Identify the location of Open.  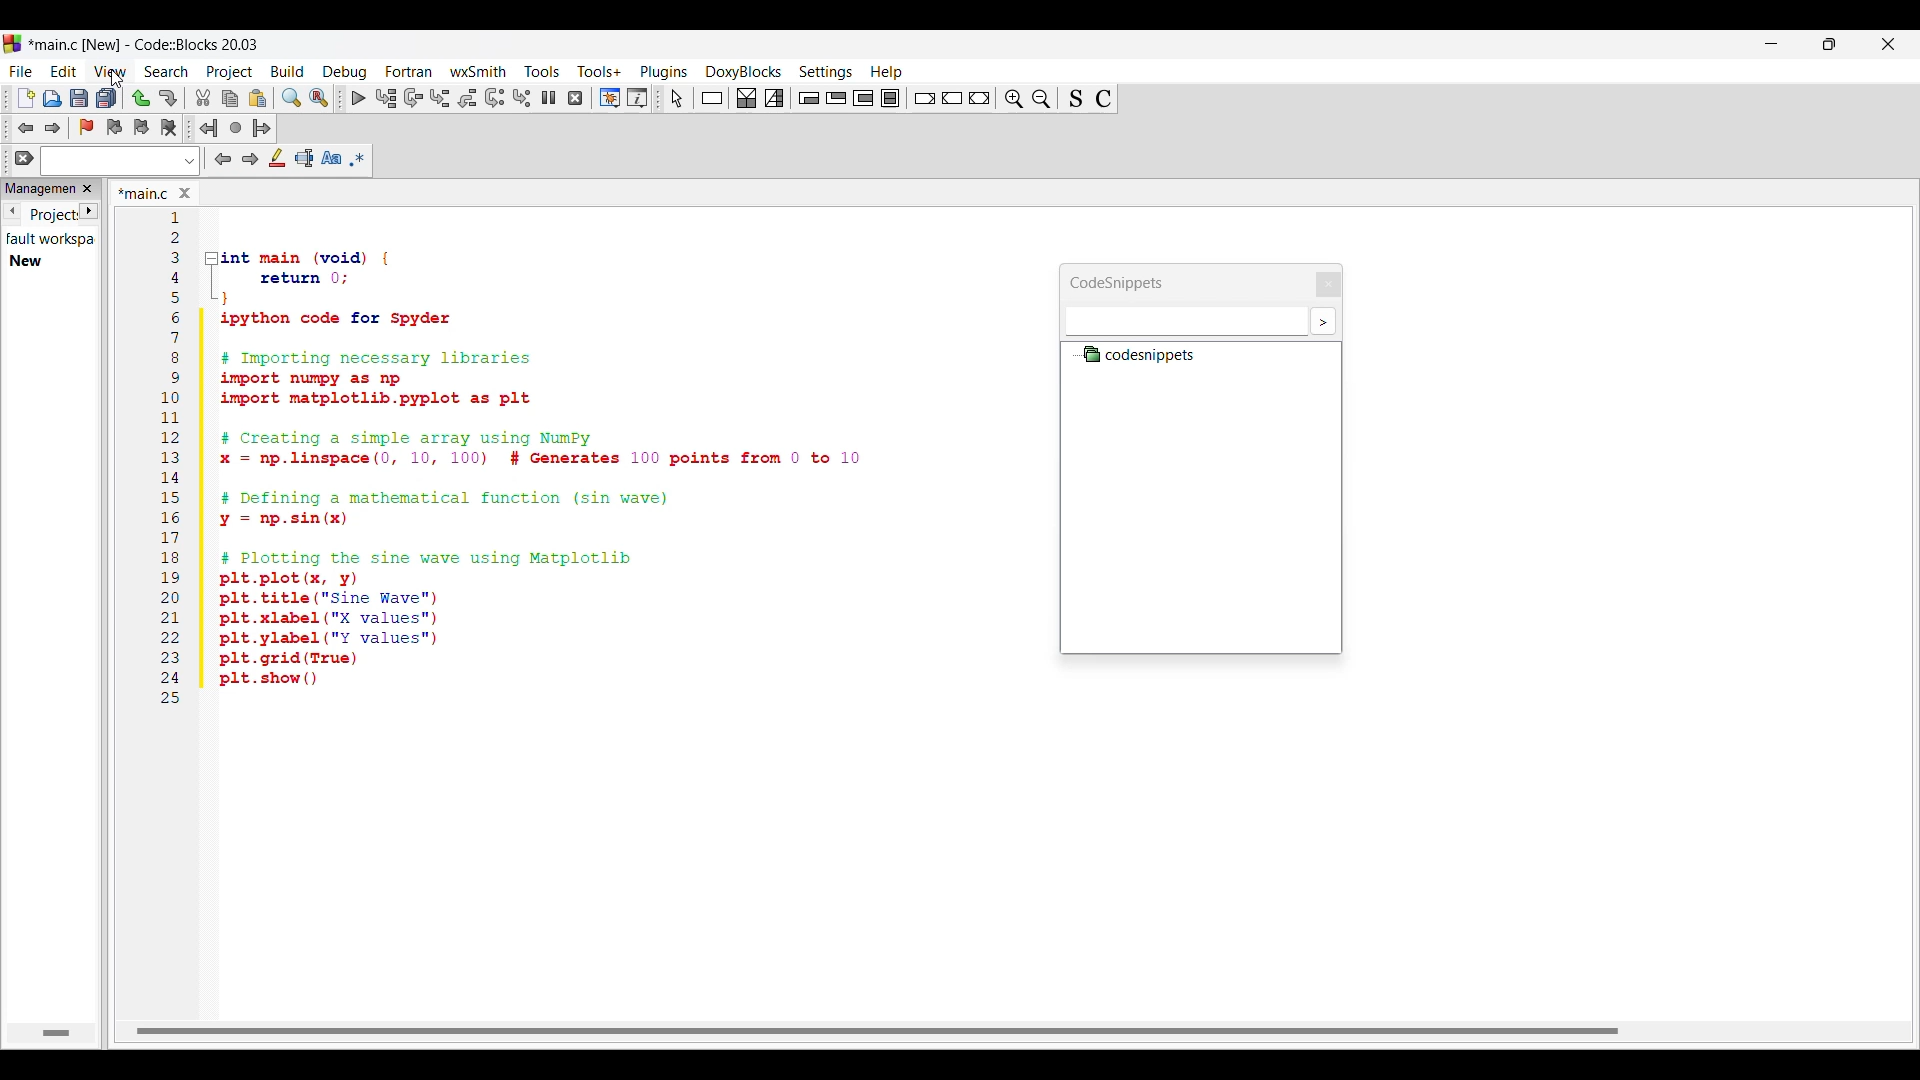
(52, 99).